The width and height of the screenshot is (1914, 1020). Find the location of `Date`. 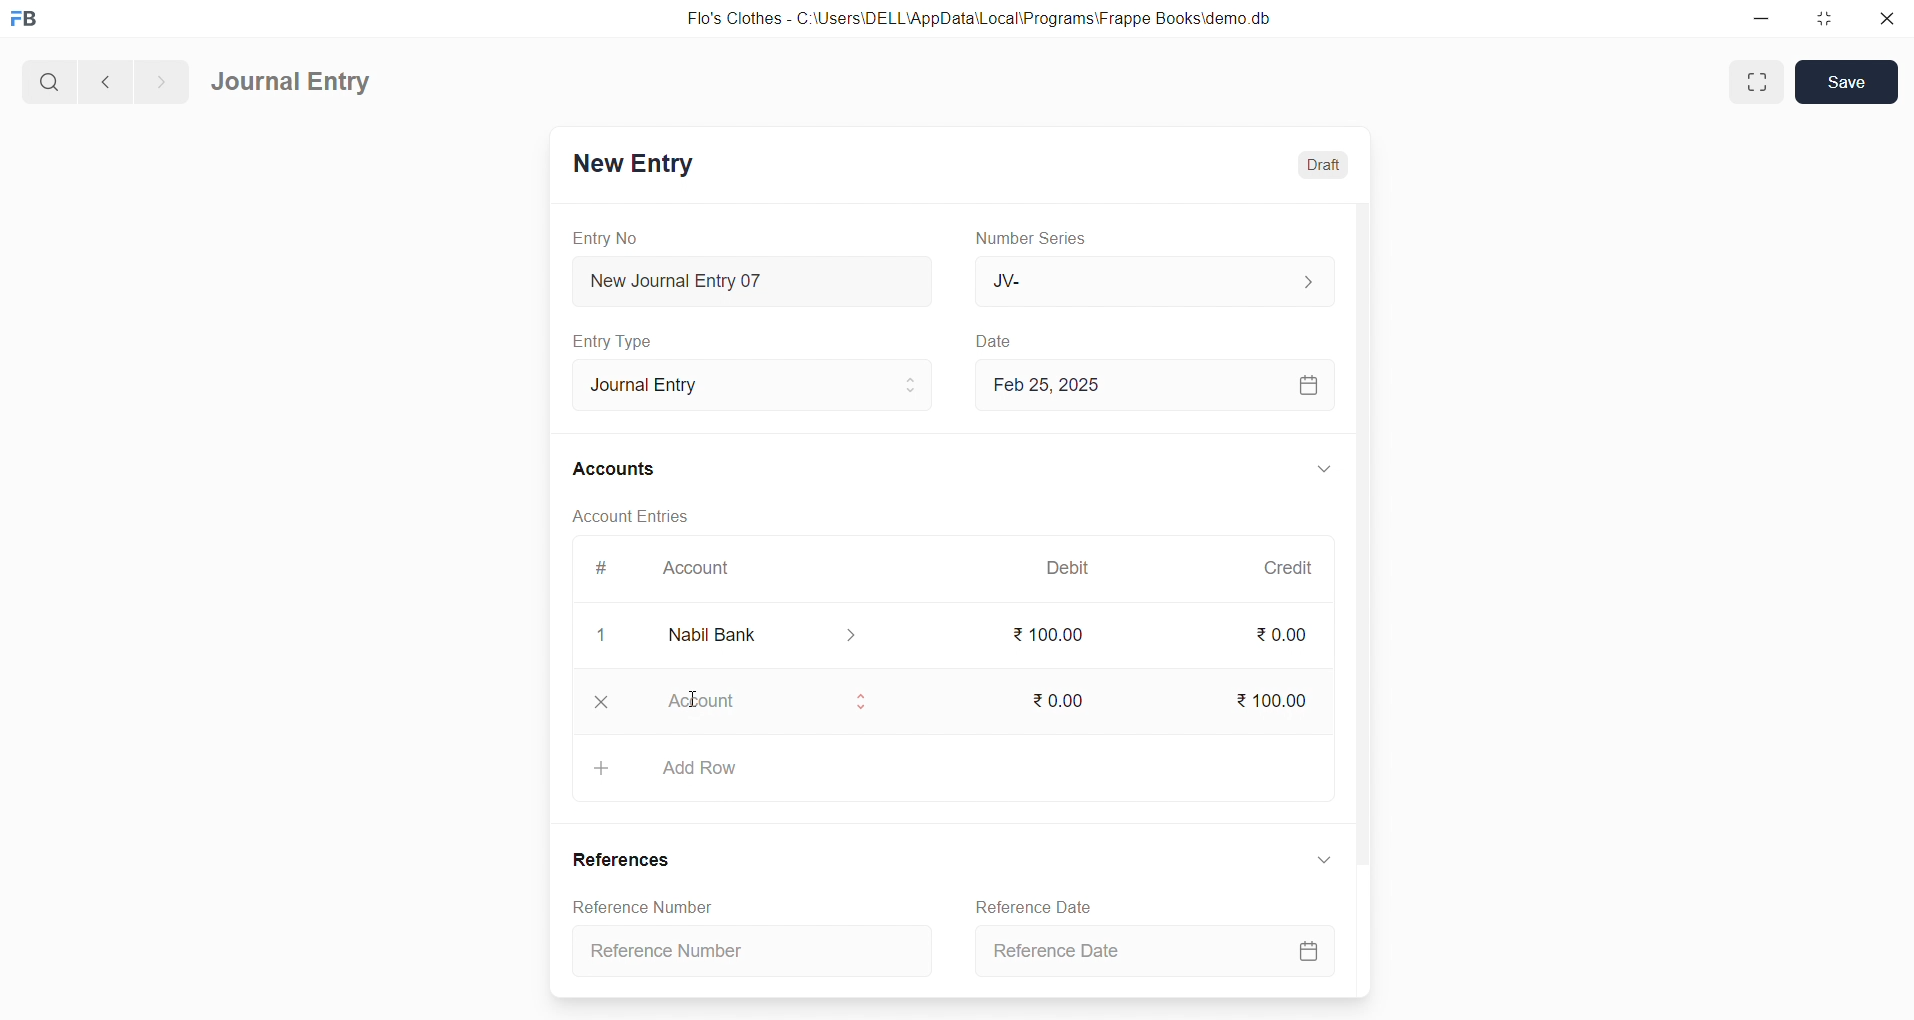

Date is located at coordinates (994, 341).